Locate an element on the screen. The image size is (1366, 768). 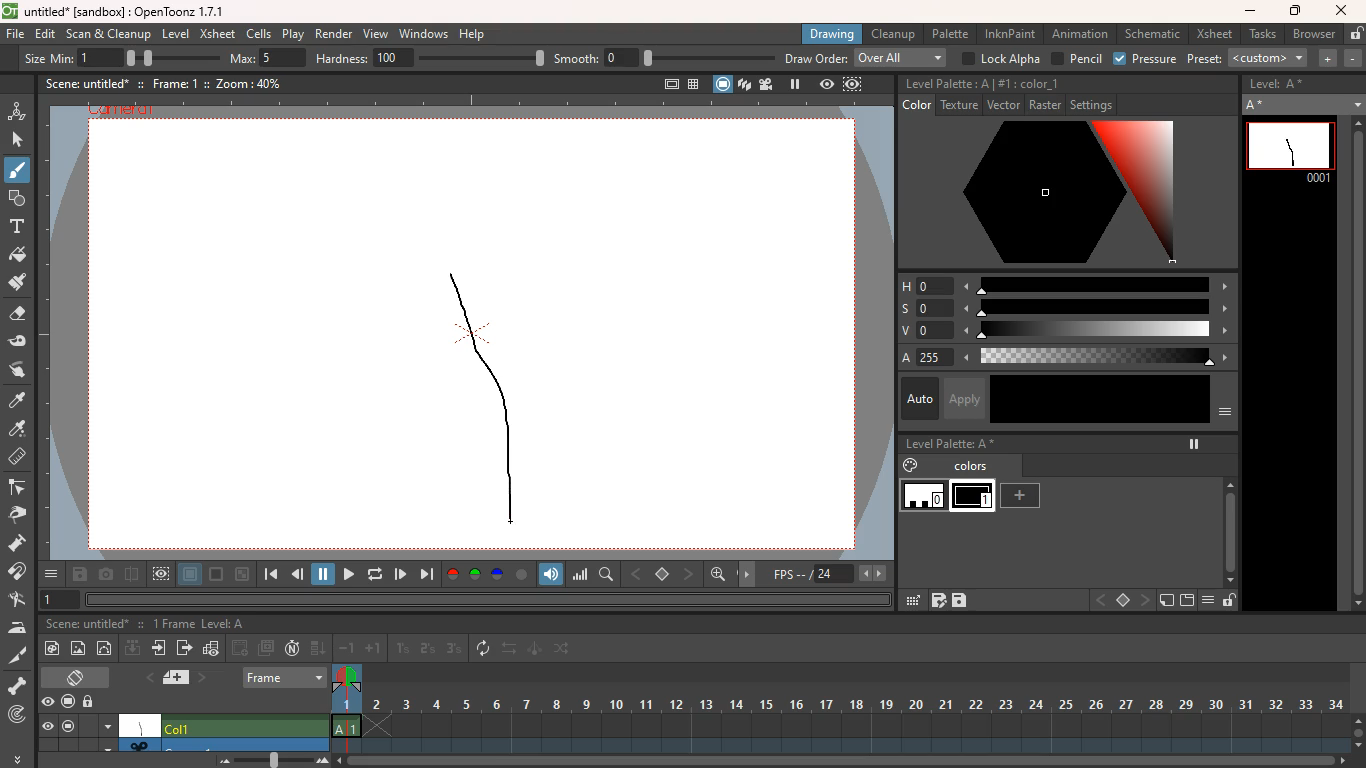
view is located at coordinates (825, 85).